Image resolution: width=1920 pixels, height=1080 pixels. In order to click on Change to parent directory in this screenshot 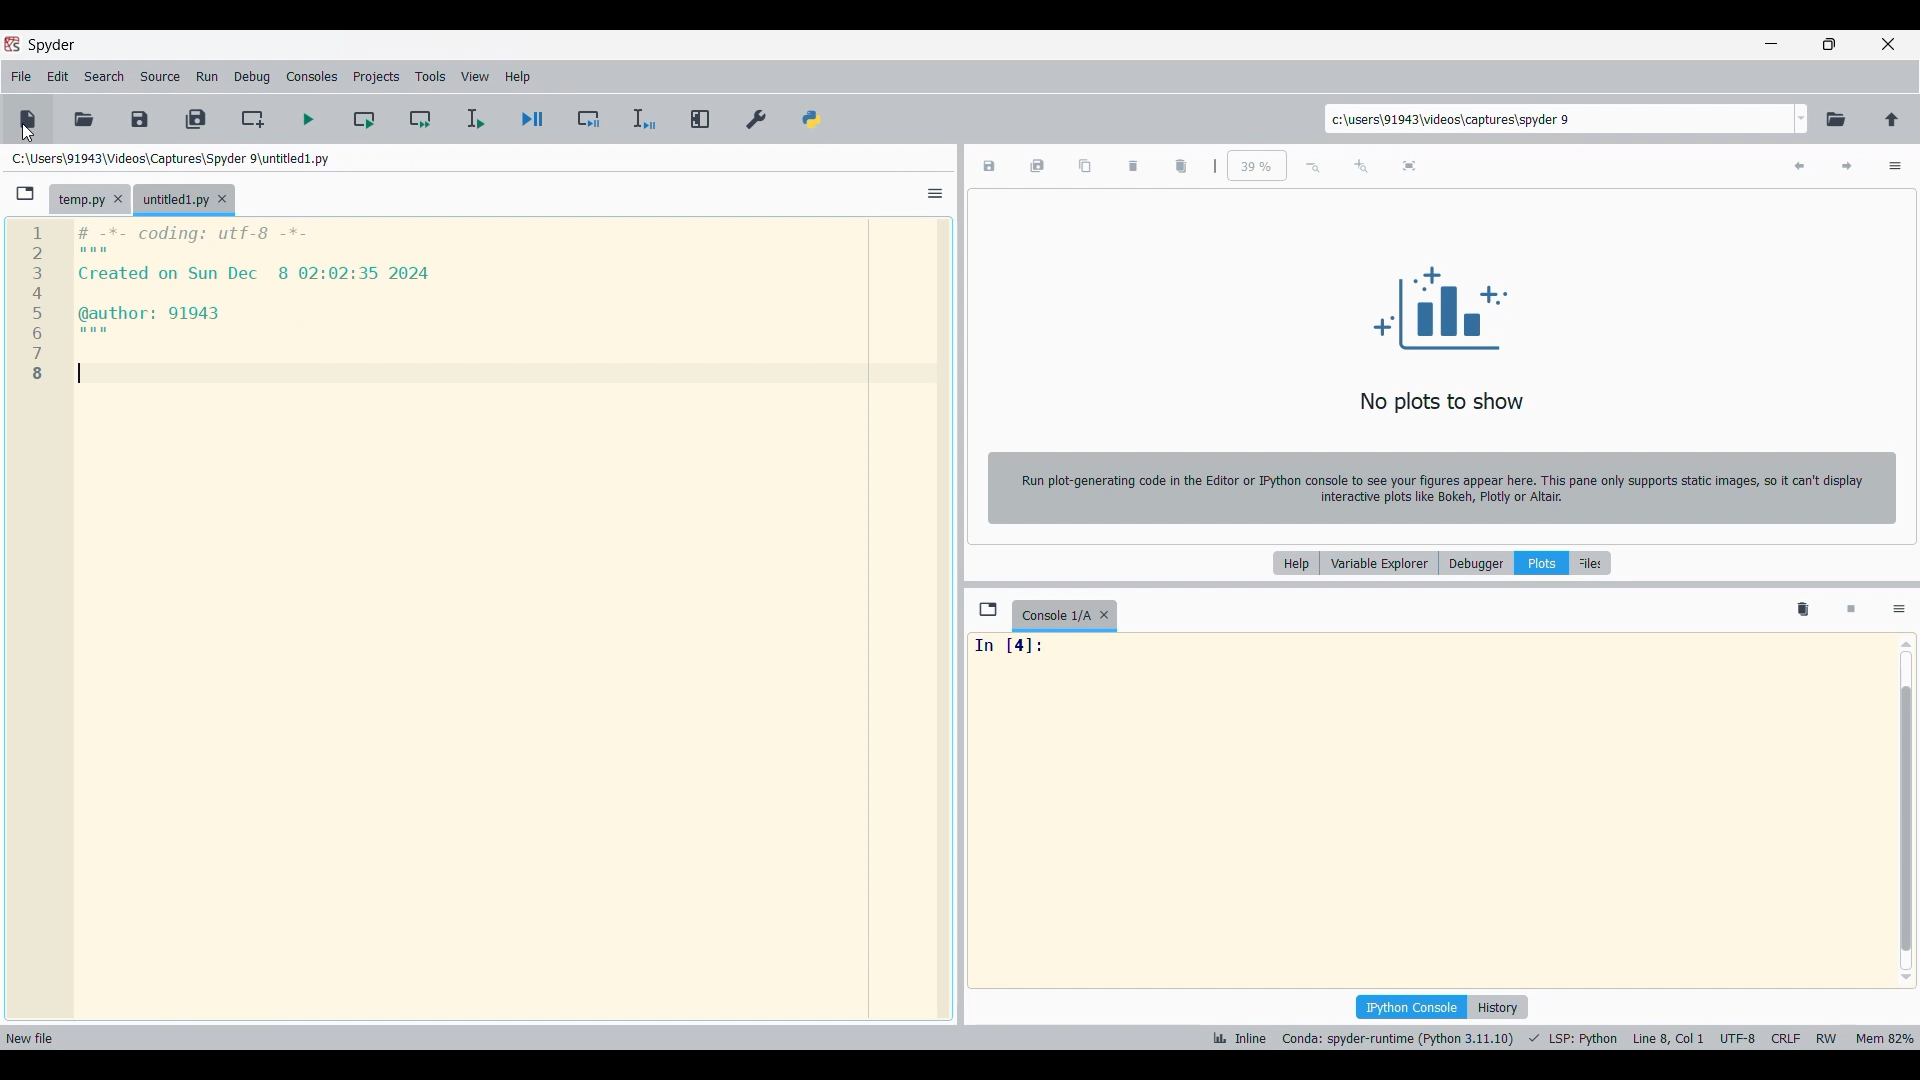, I will do `click(1892, 120)`.